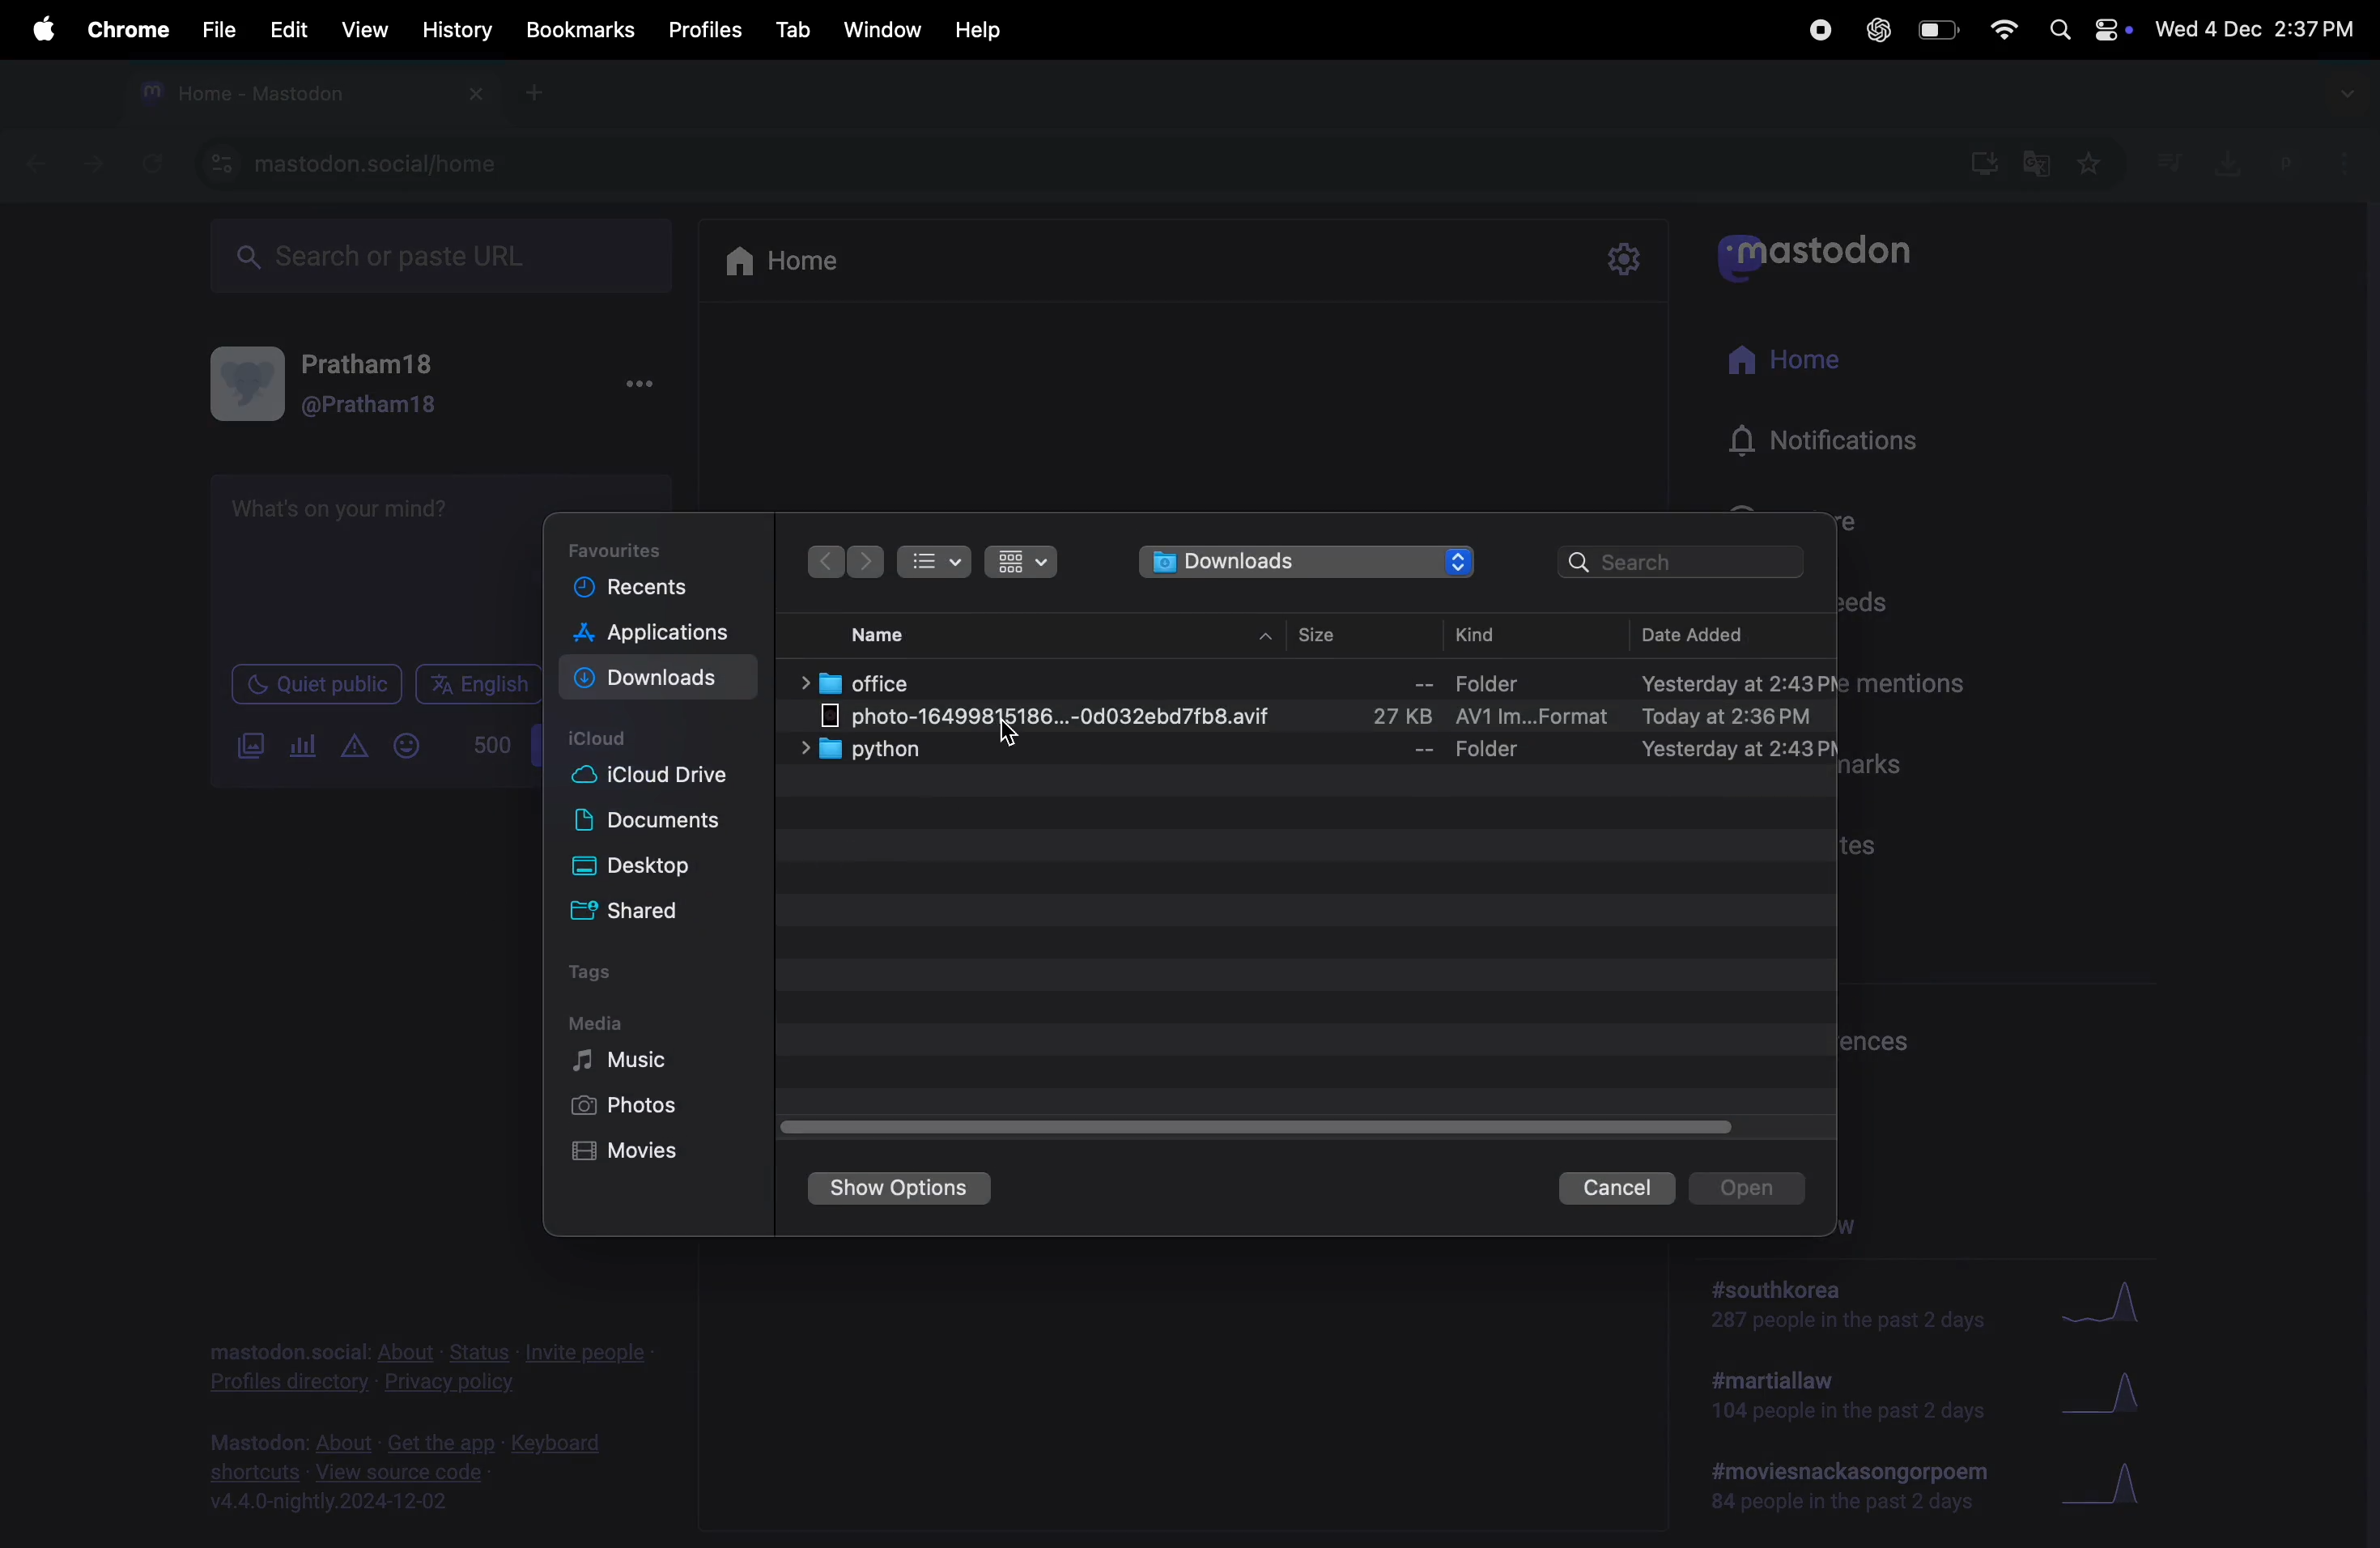 The image size is (2380, 1548). I want to click on open, so click(1747, 1188).